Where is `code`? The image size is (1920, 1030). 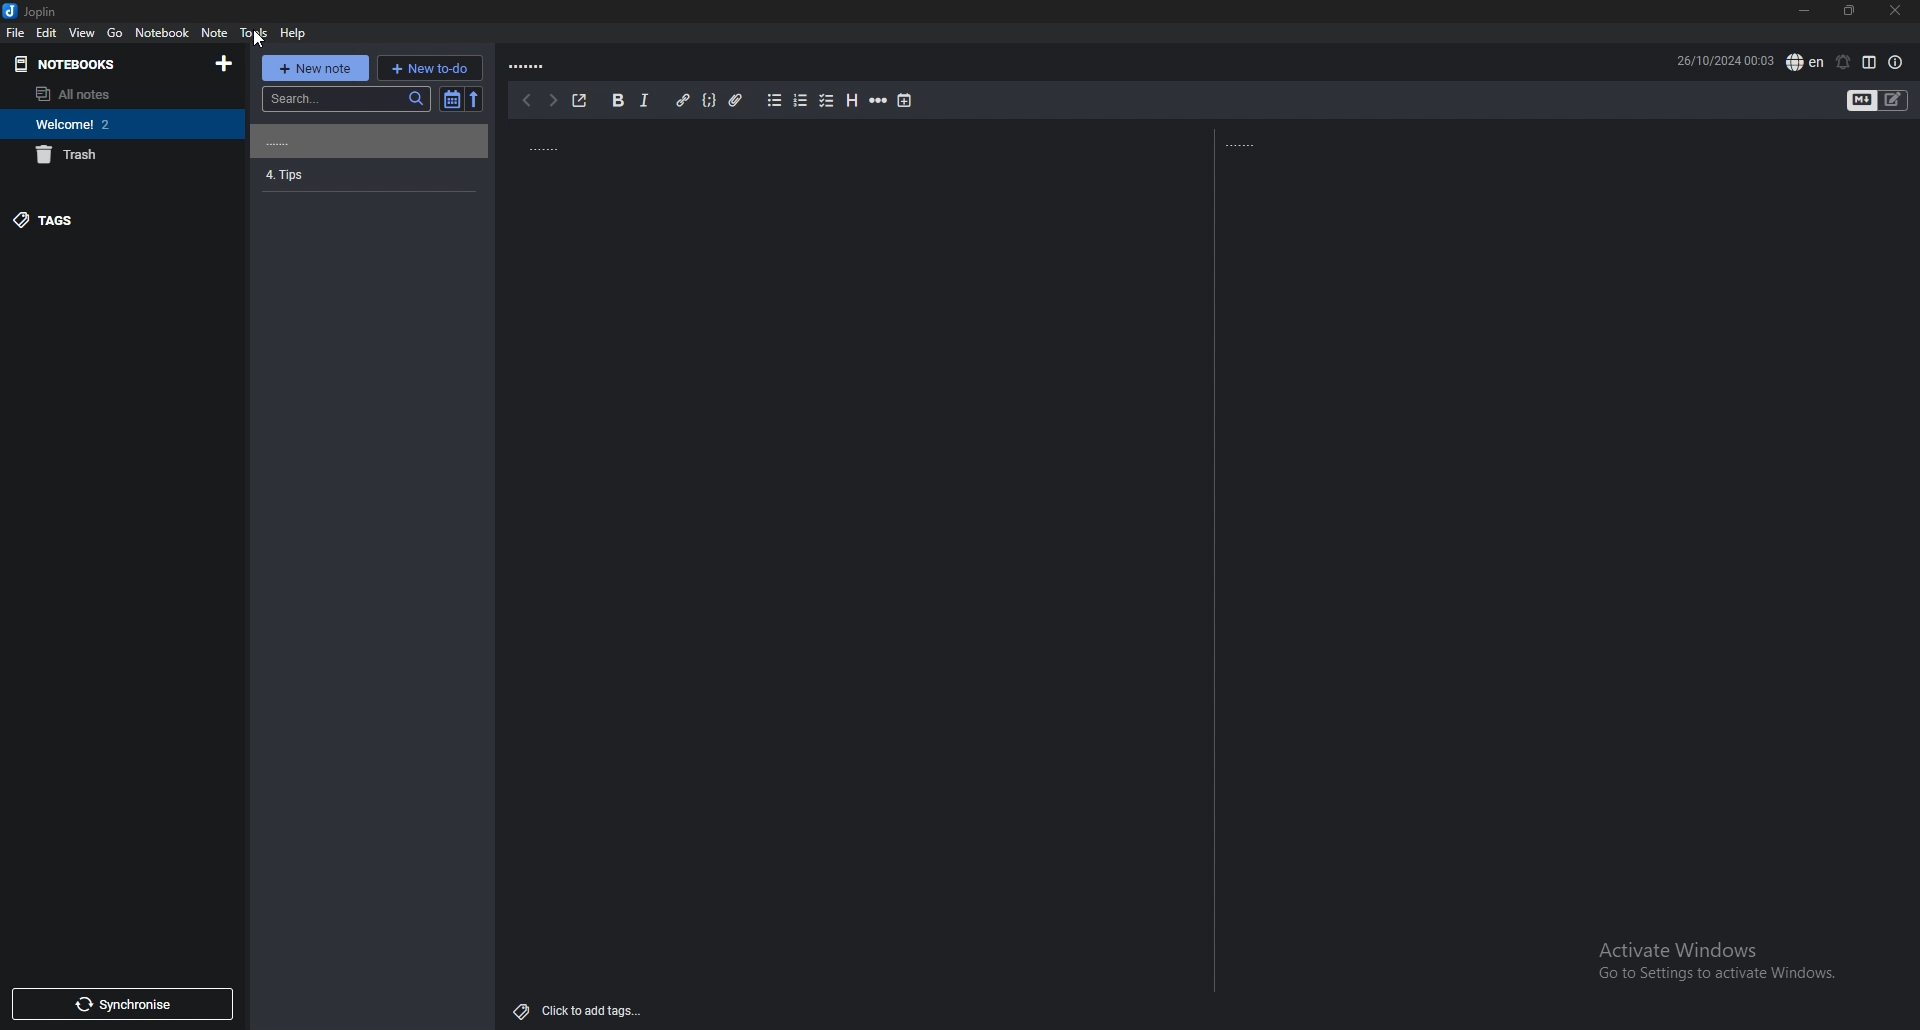 code is located at coordinates (709, 100).